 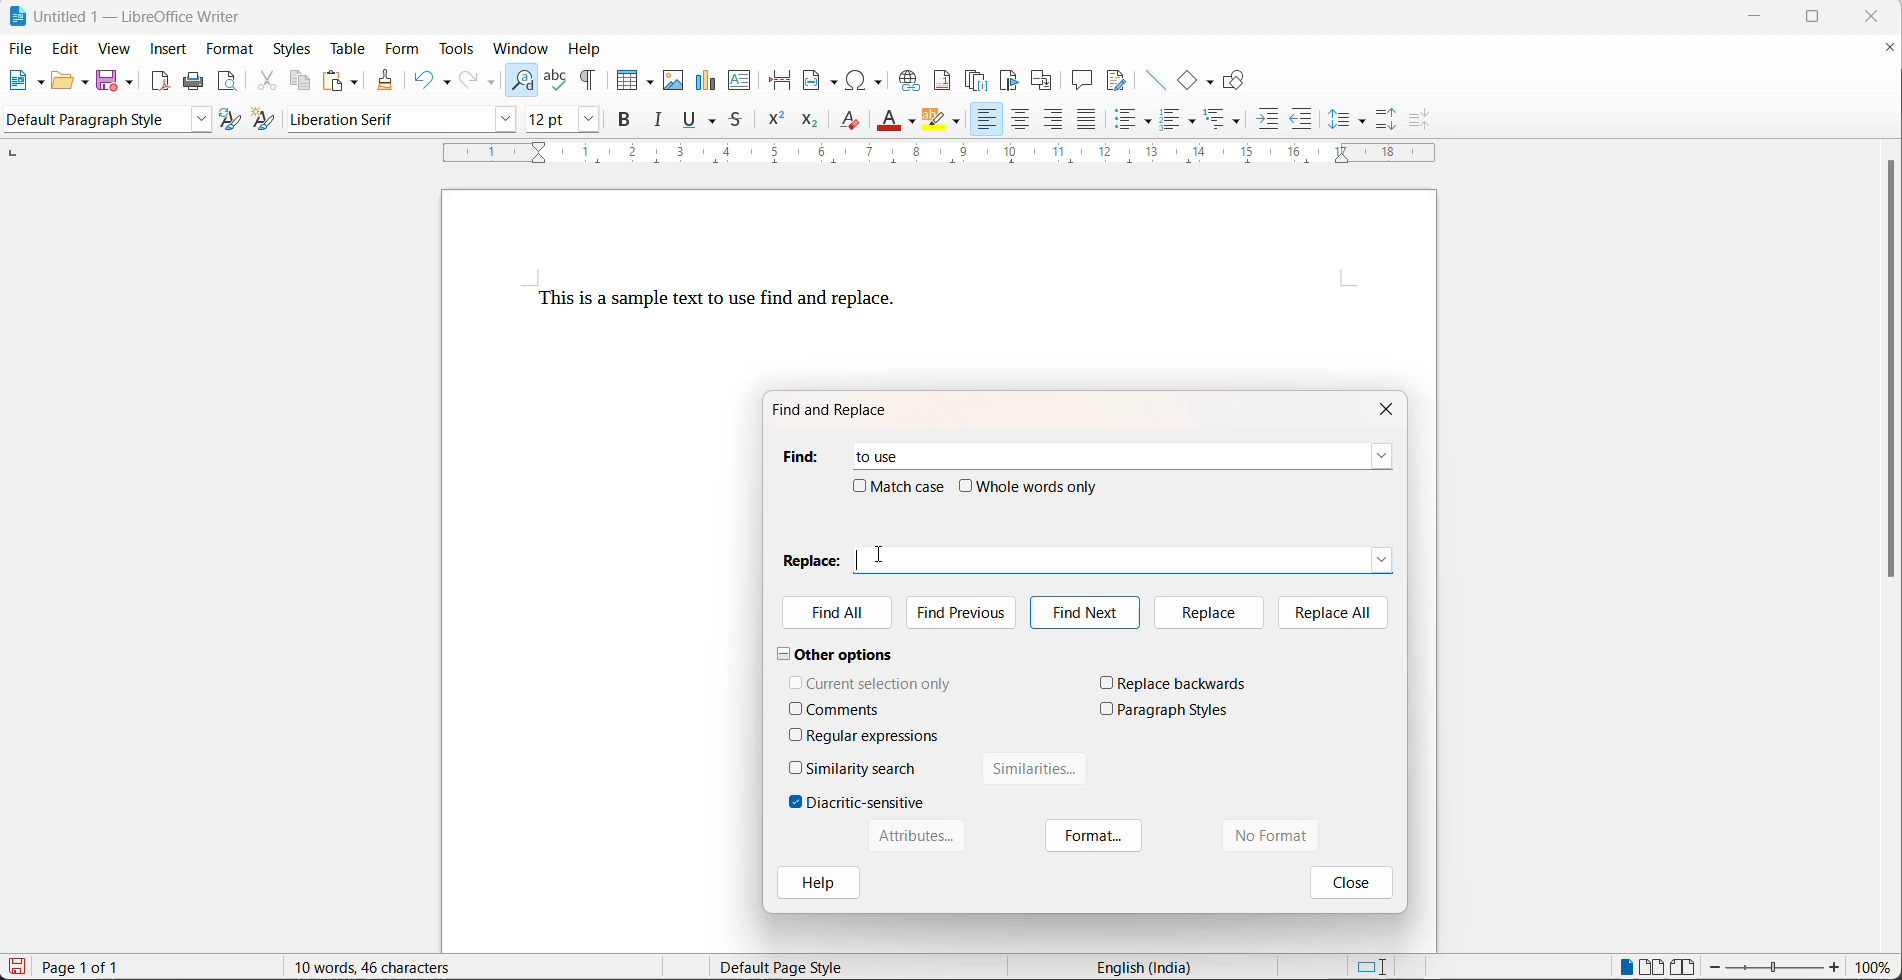 I want to click on Default page style, so click(x=795, y=967).